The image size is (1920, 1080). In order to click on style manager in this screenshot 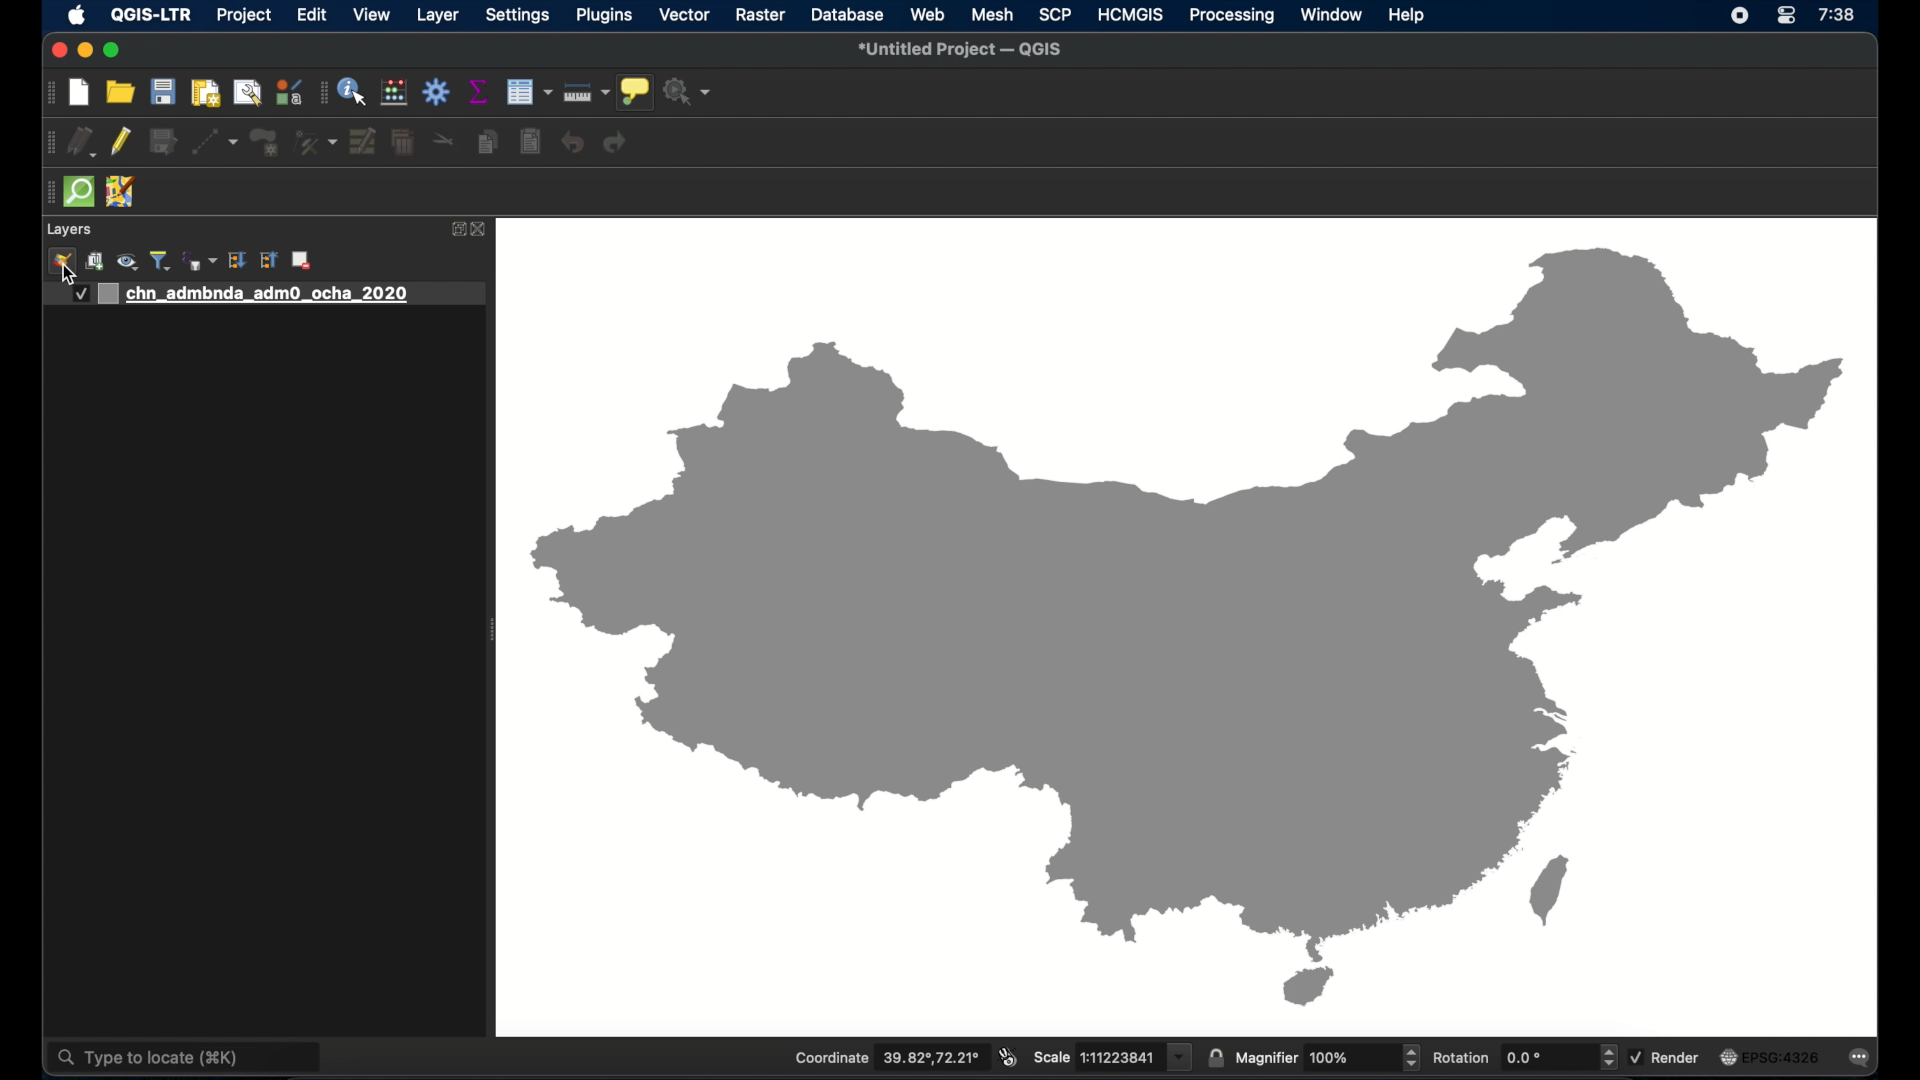, I will do `click(289, 91)`.